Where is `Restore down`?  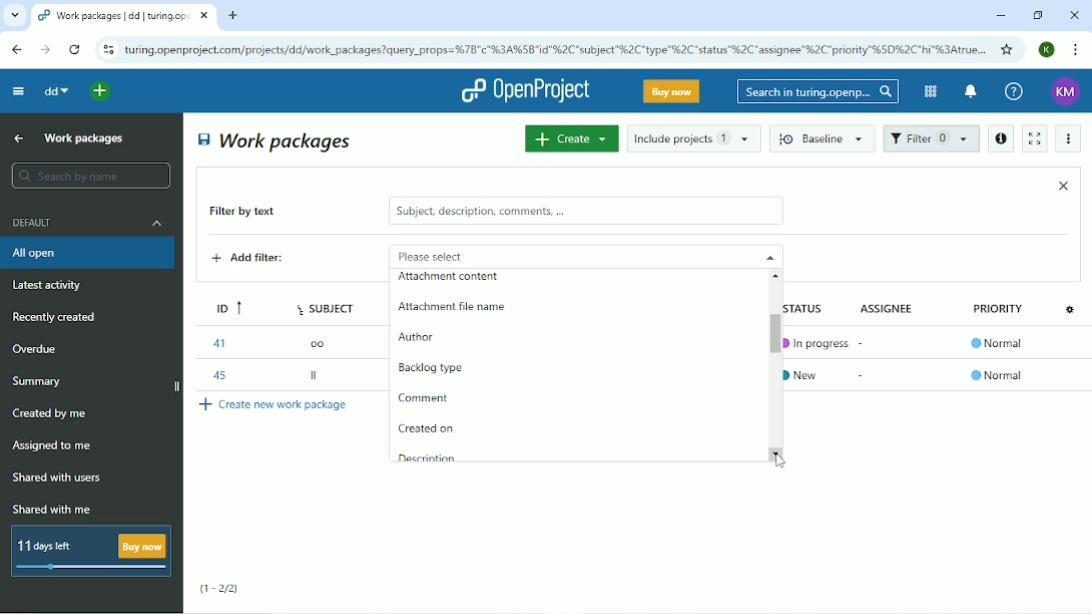 Restore down is located at coordinates (1037, 15).